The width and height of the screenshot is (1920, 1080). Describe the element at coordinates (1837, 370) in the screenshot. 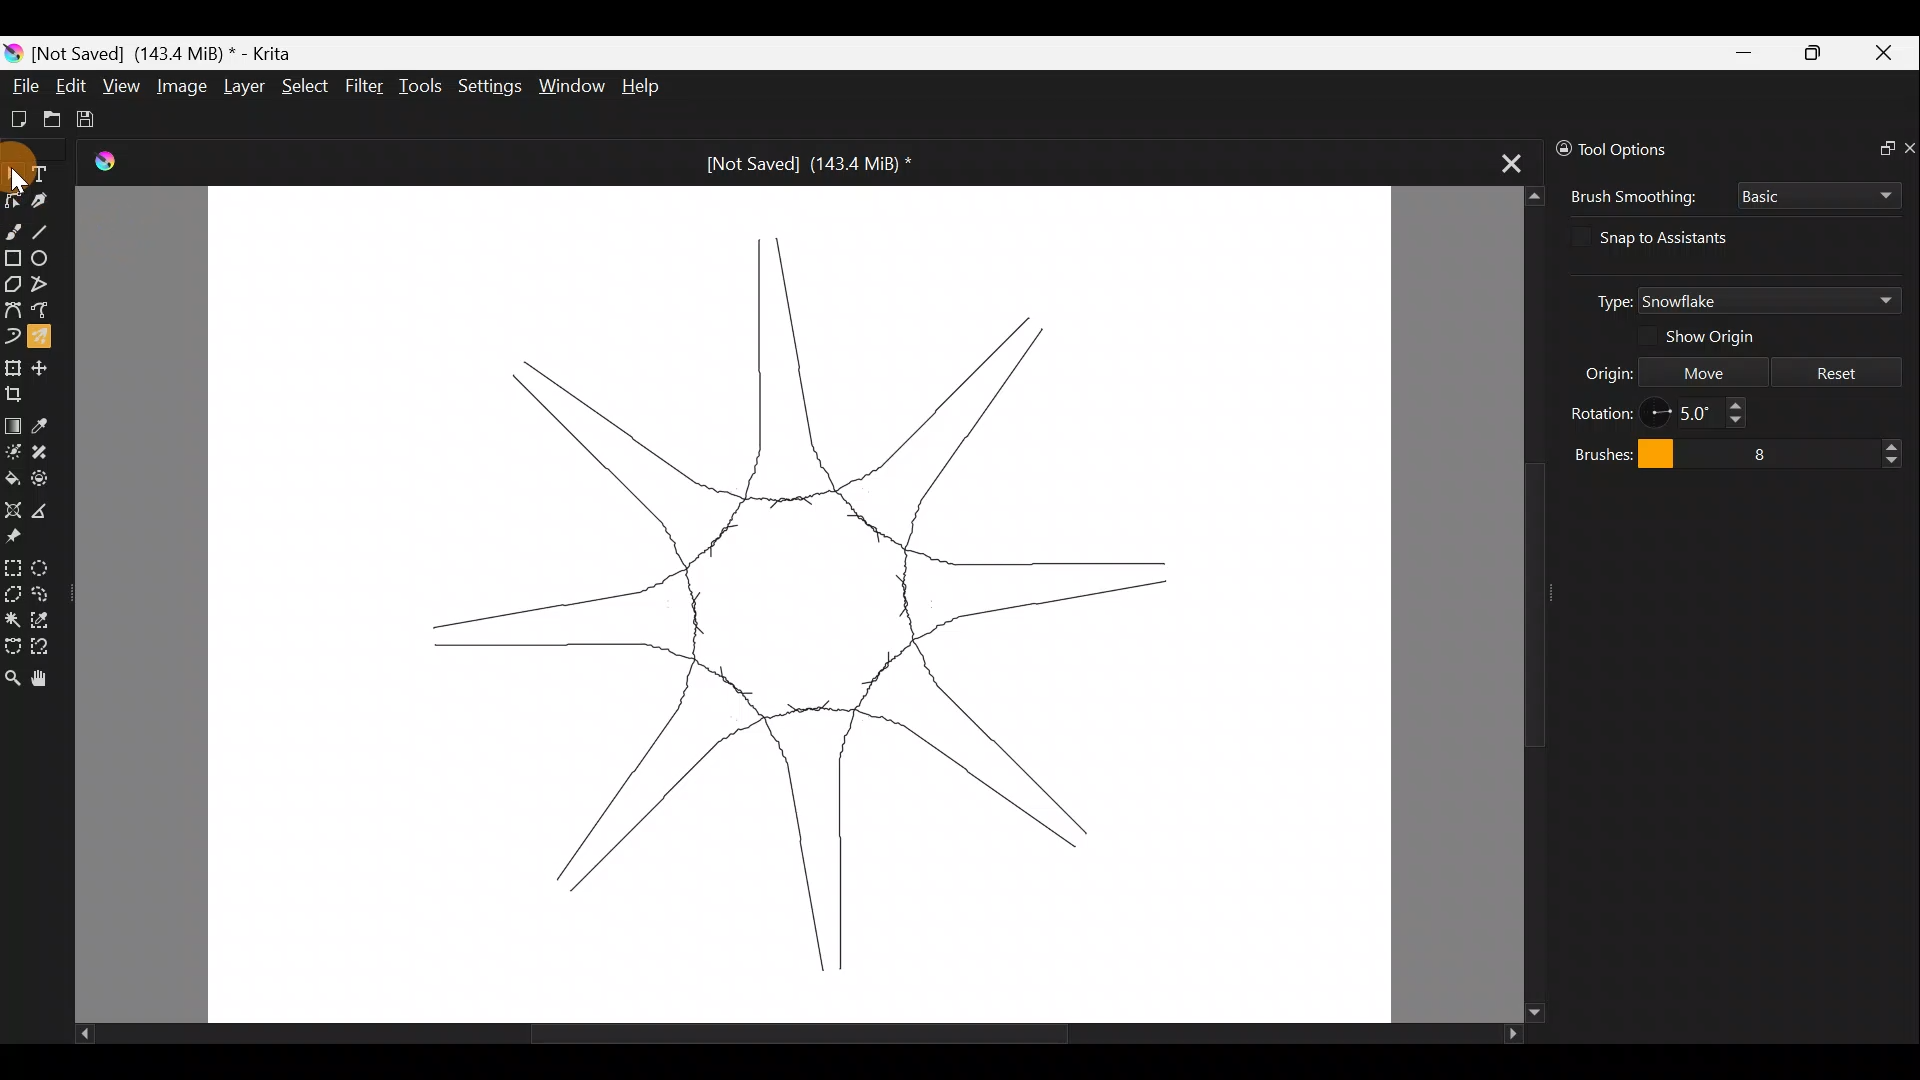

I see `Reset` at that location.